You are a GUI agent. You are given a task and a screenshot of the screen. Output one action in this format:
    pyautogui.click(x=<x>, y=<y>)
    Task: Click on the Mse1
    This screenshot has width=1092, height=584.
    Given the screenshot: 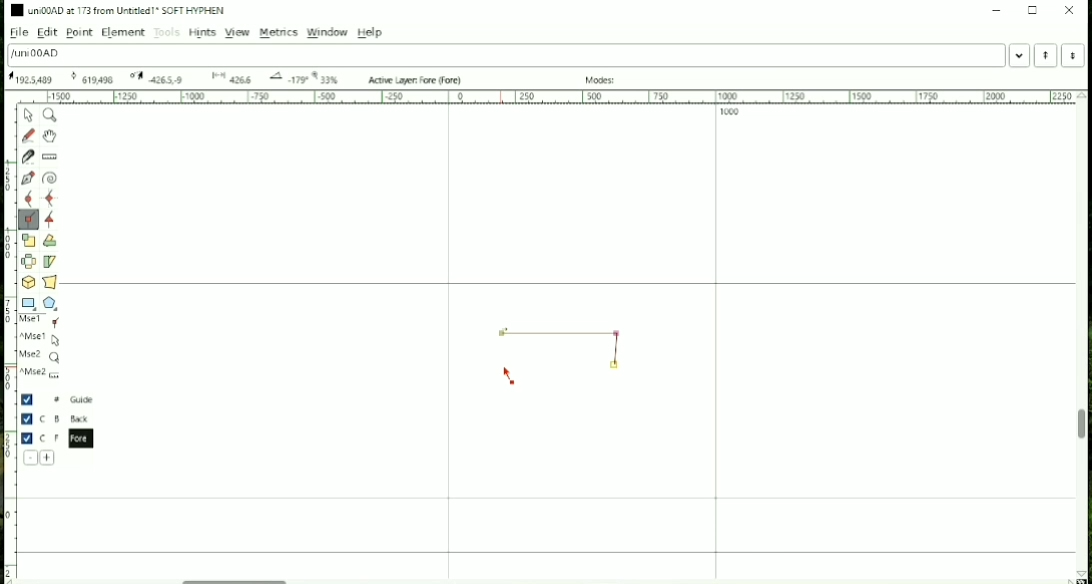 What is the action you would take?
    pyautogui.click(x=43, y=322)
    